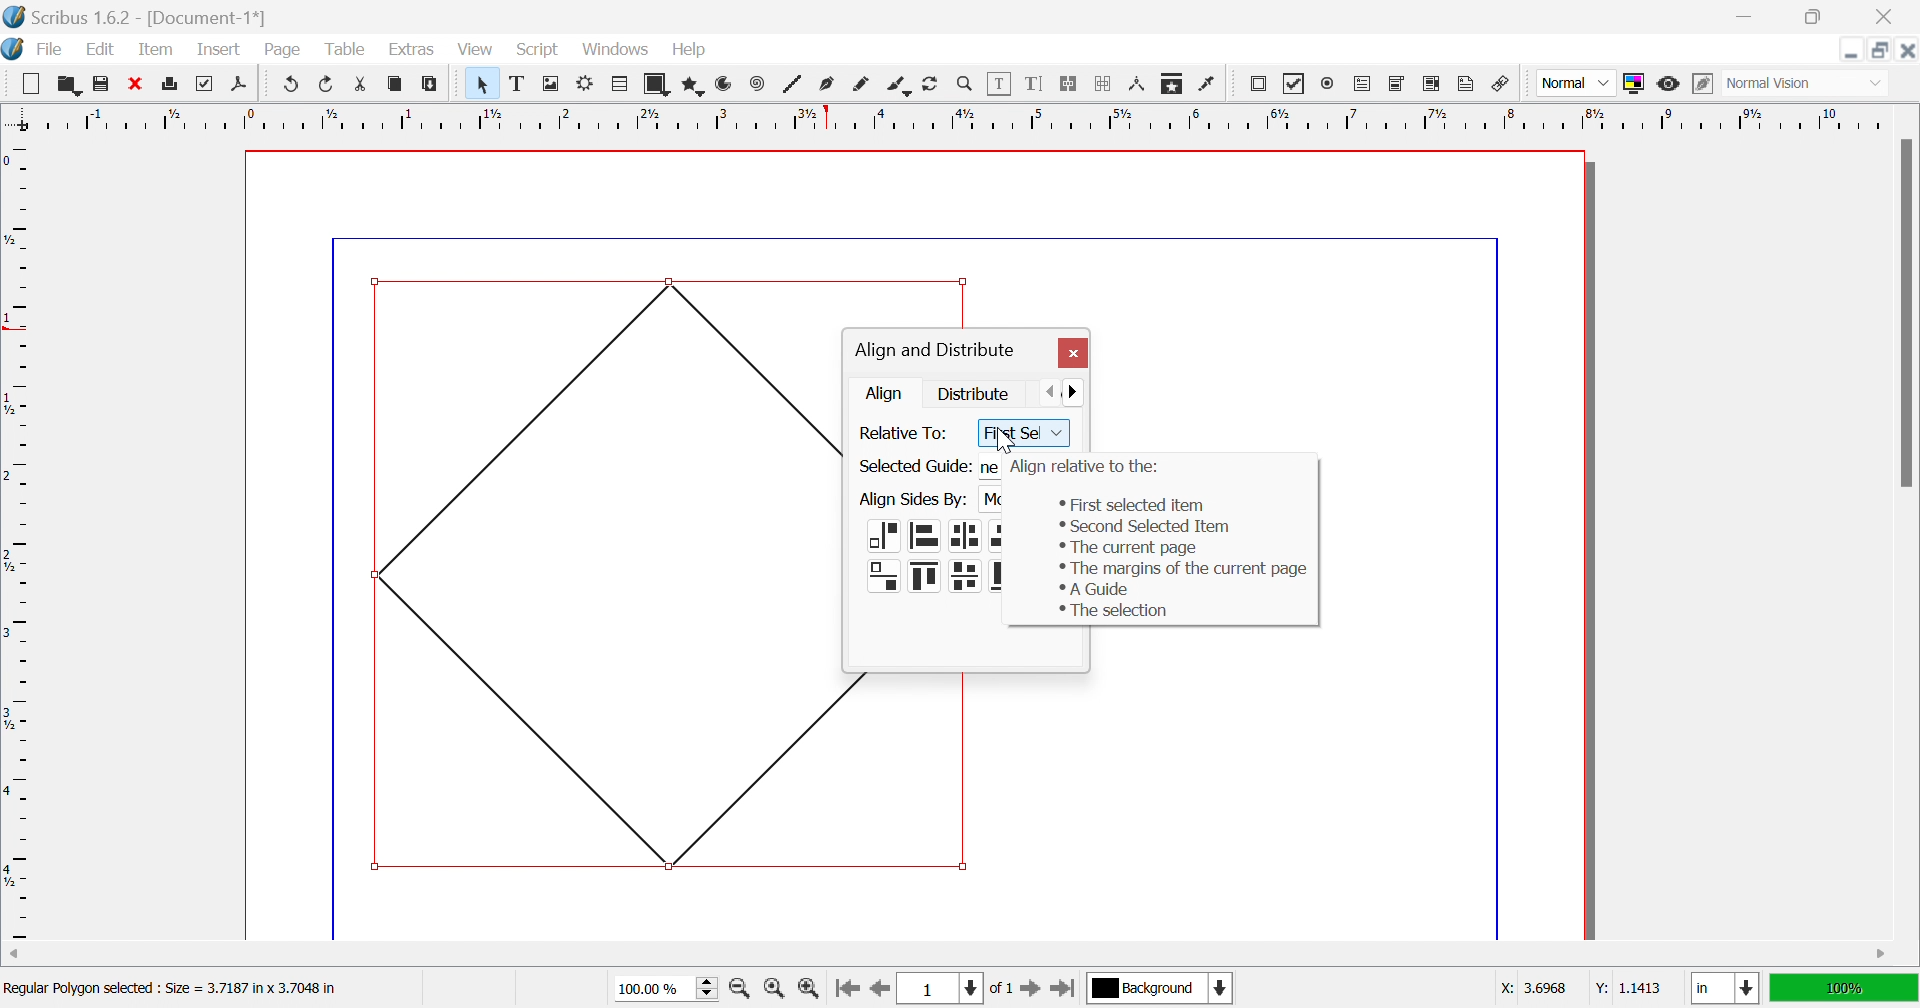  Describe the element at coordinates (1170, 85) in the screenshot. I see `Copy item properties` at that location.